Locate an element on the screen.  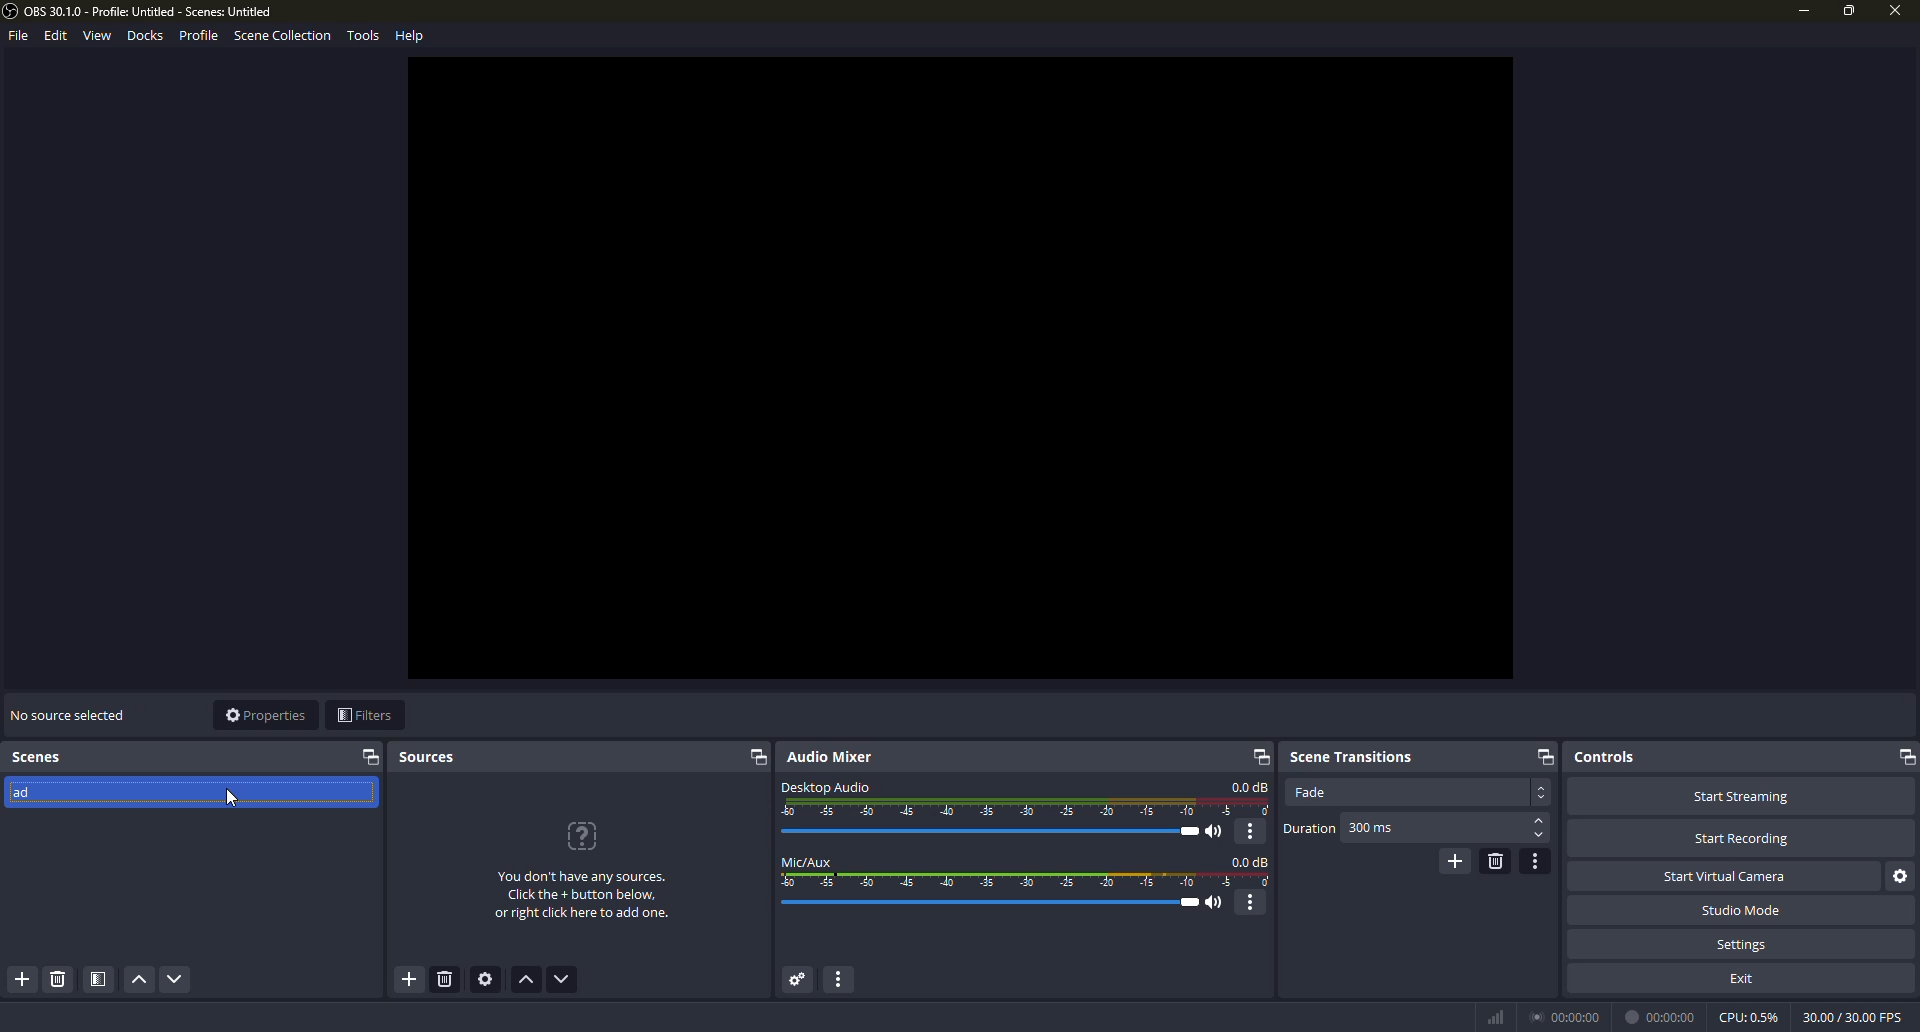
expand is located at coordinates (756, 759).